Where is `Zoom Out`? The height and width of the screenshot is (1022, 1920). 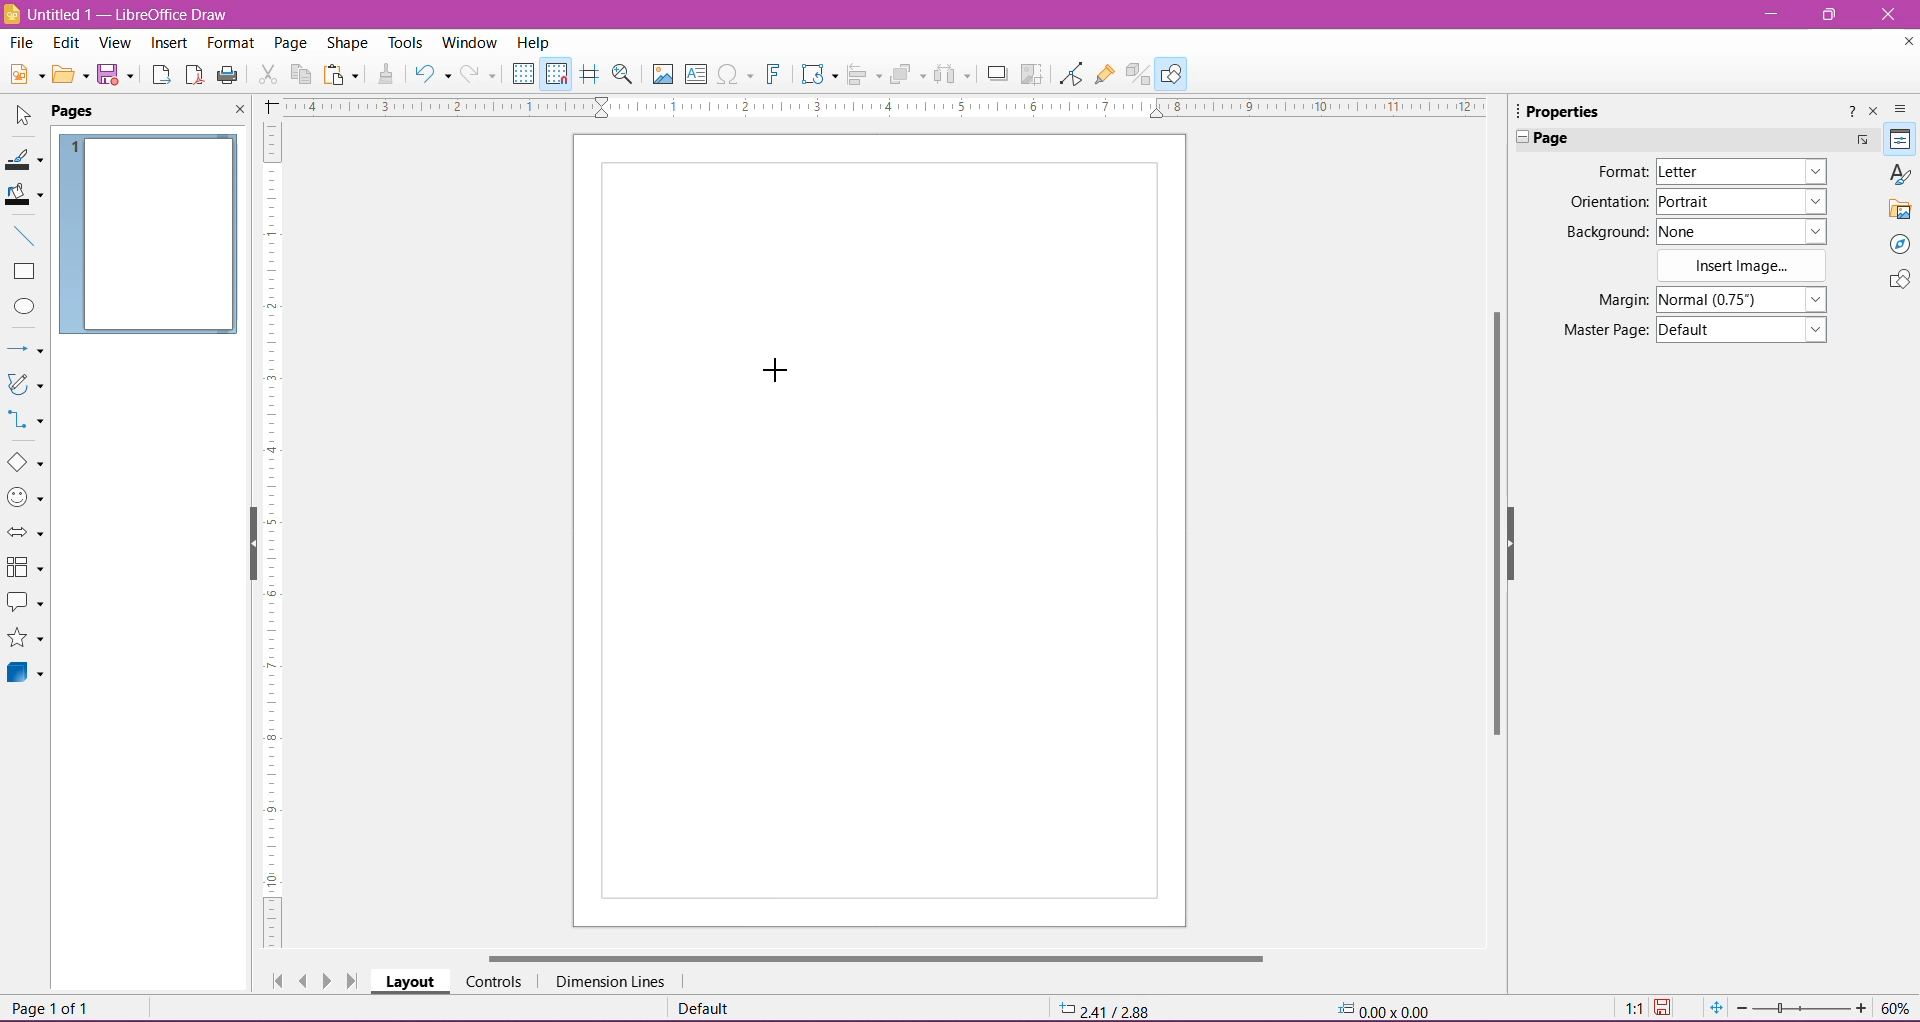
Zoom Out is located at coordinates (1741, 1008).